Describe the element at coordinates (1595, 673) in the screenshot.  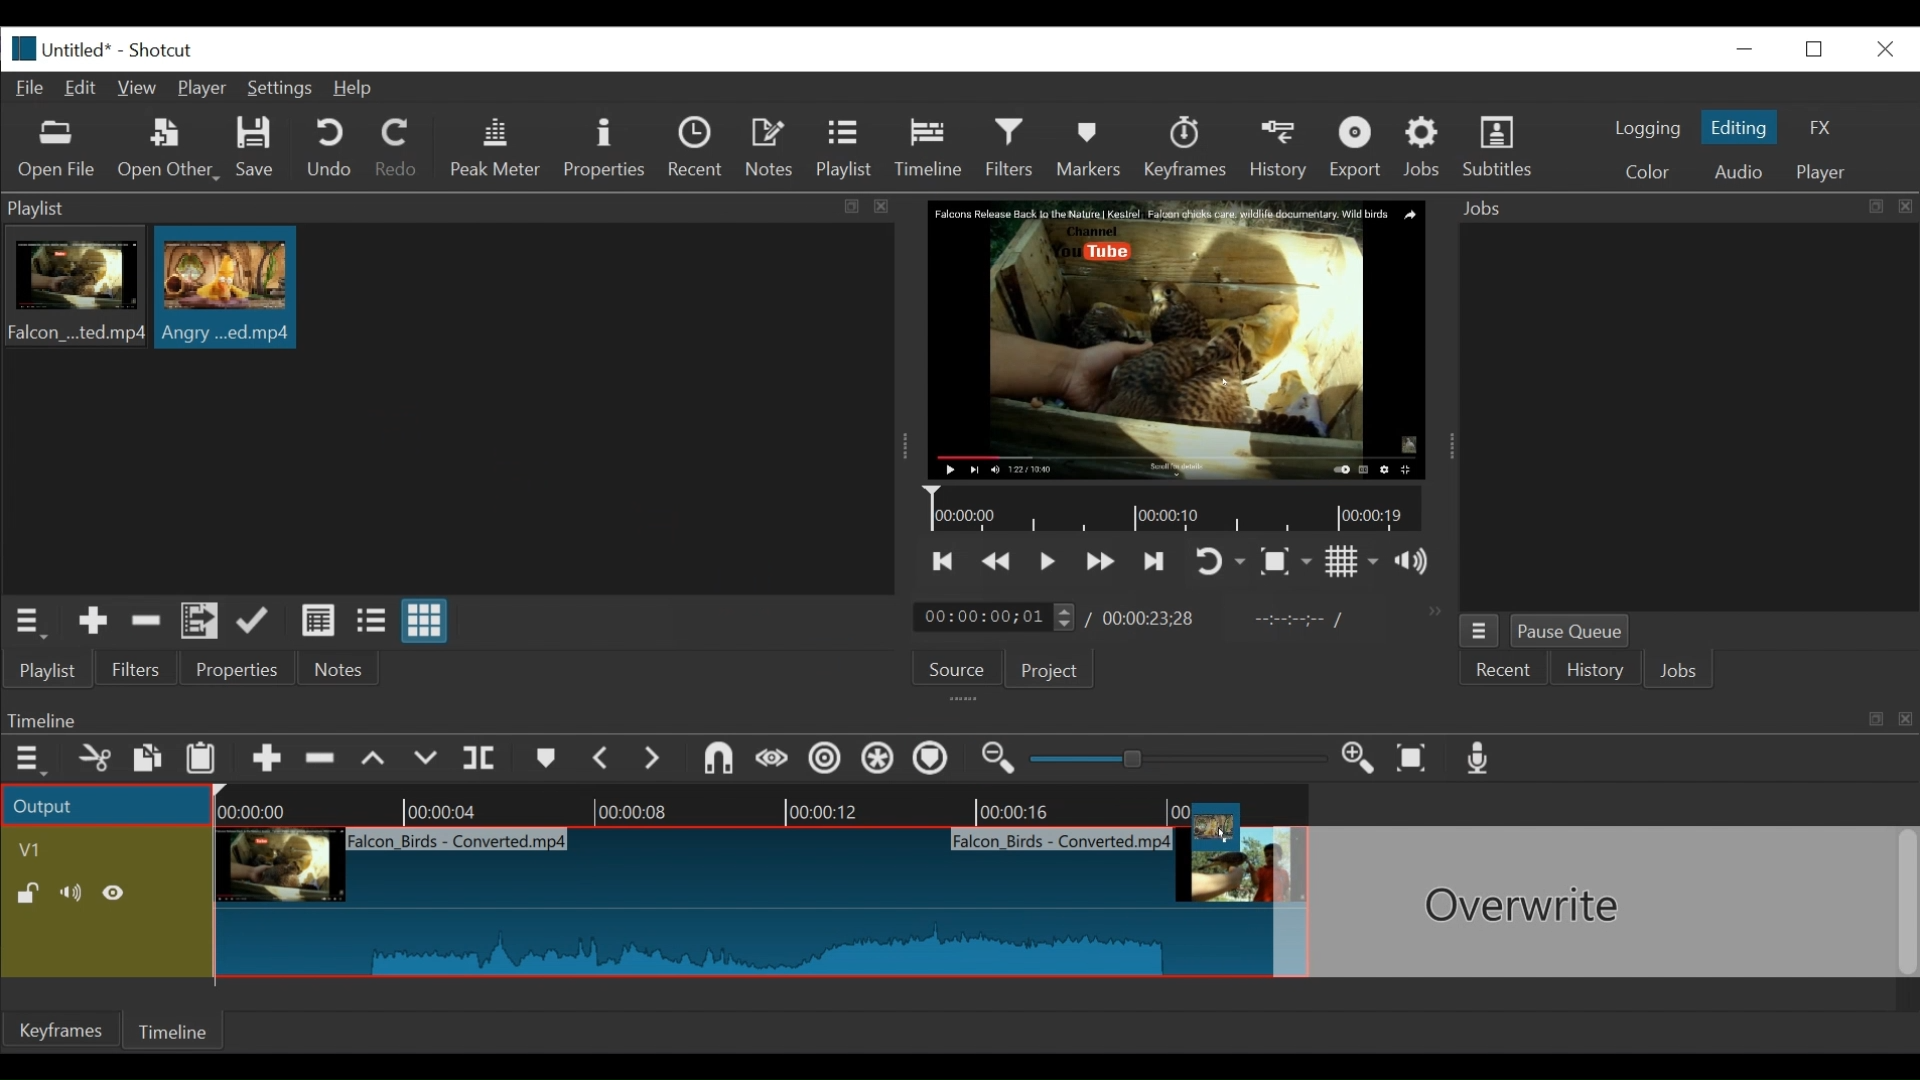
I see `History` at that location.